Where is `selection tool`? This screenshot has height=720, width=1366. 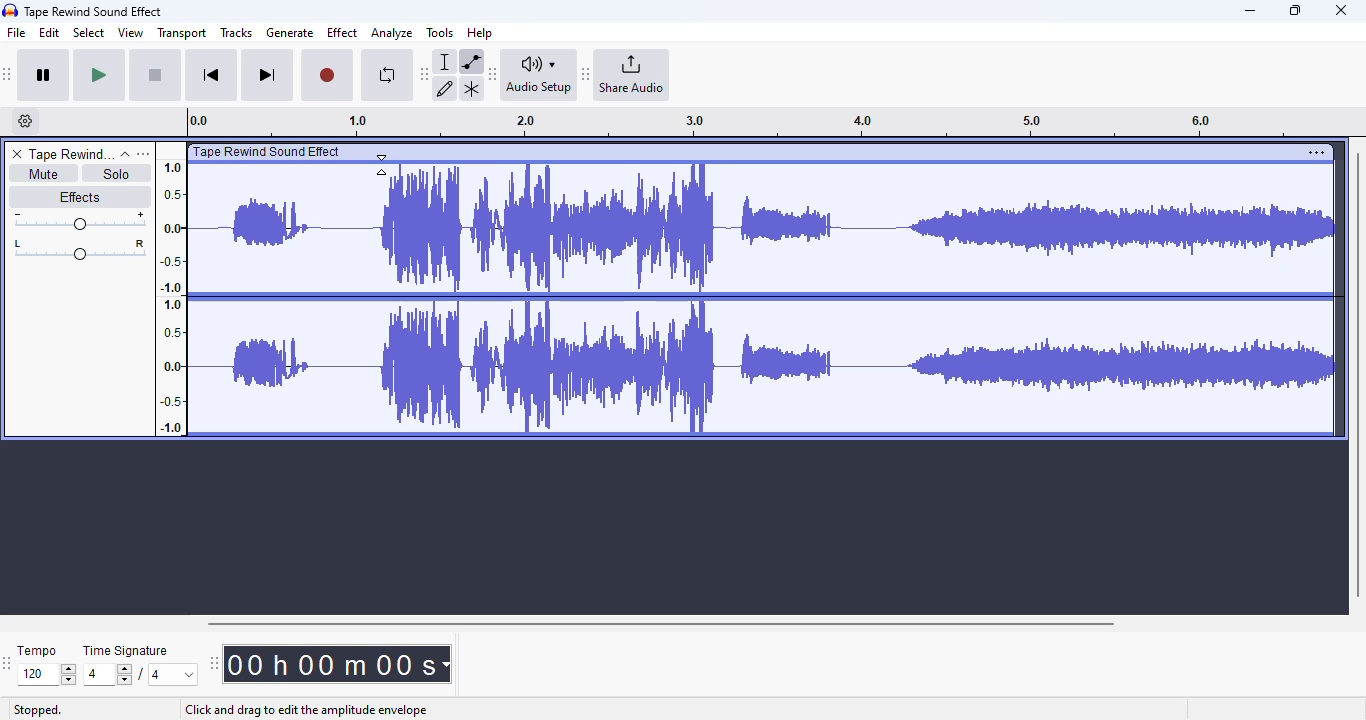
selection tool is located at coordinates (447, 61).